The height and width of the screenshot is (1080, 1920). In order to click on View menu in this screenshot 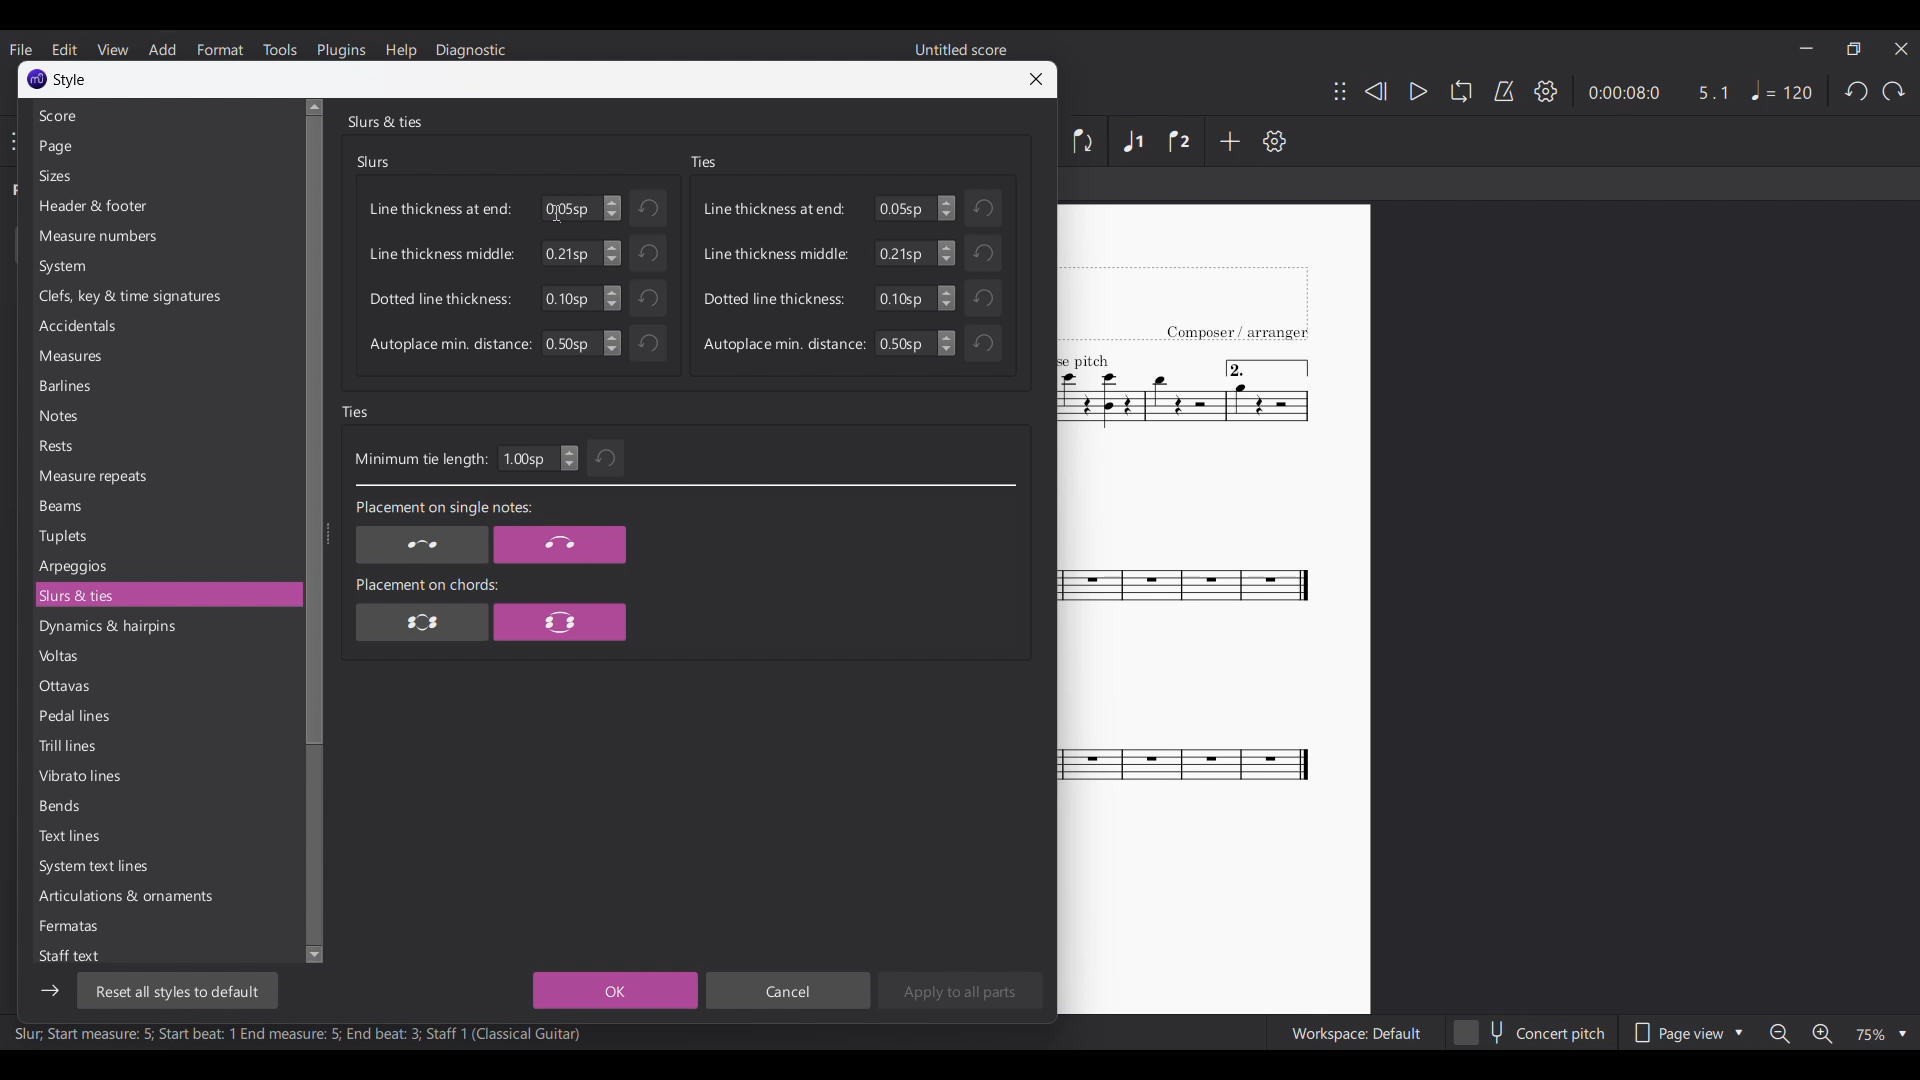, I will do `click(113, 49)`.